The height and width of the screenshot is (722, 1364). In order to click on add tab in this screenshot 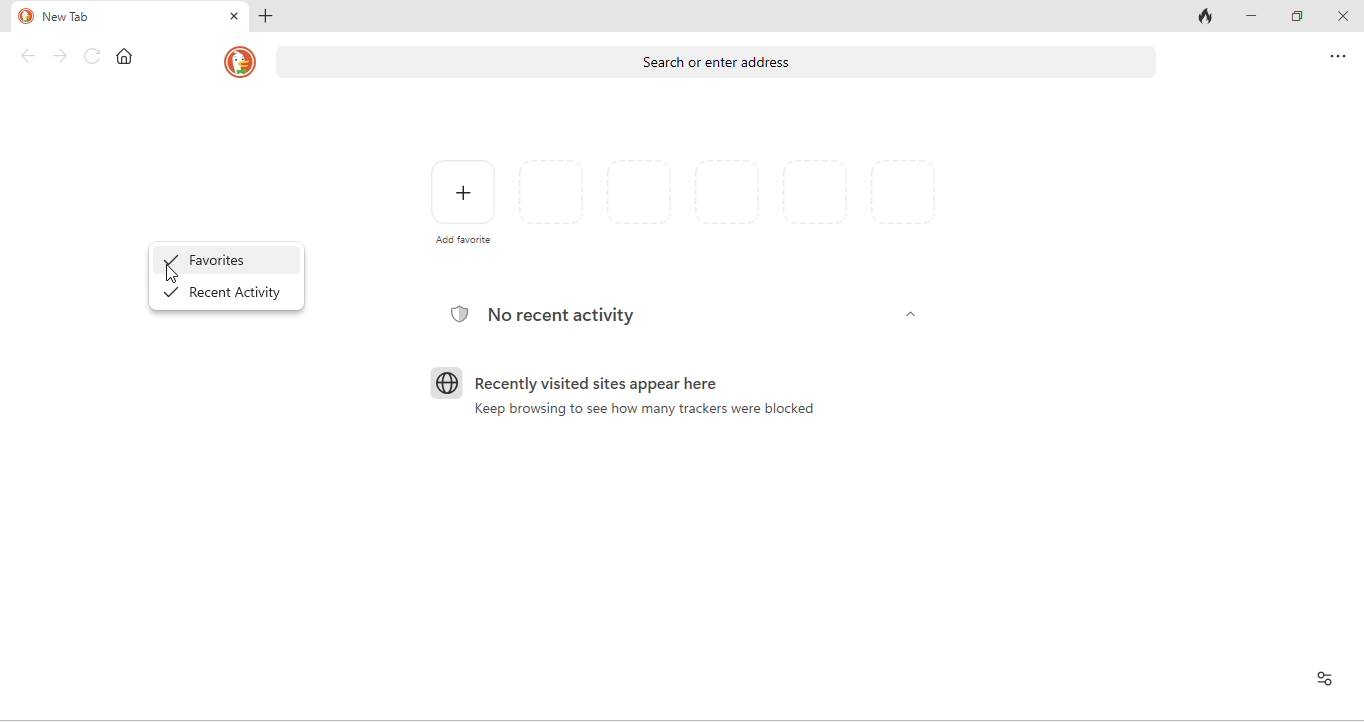, I will do `click(268, 15)`.